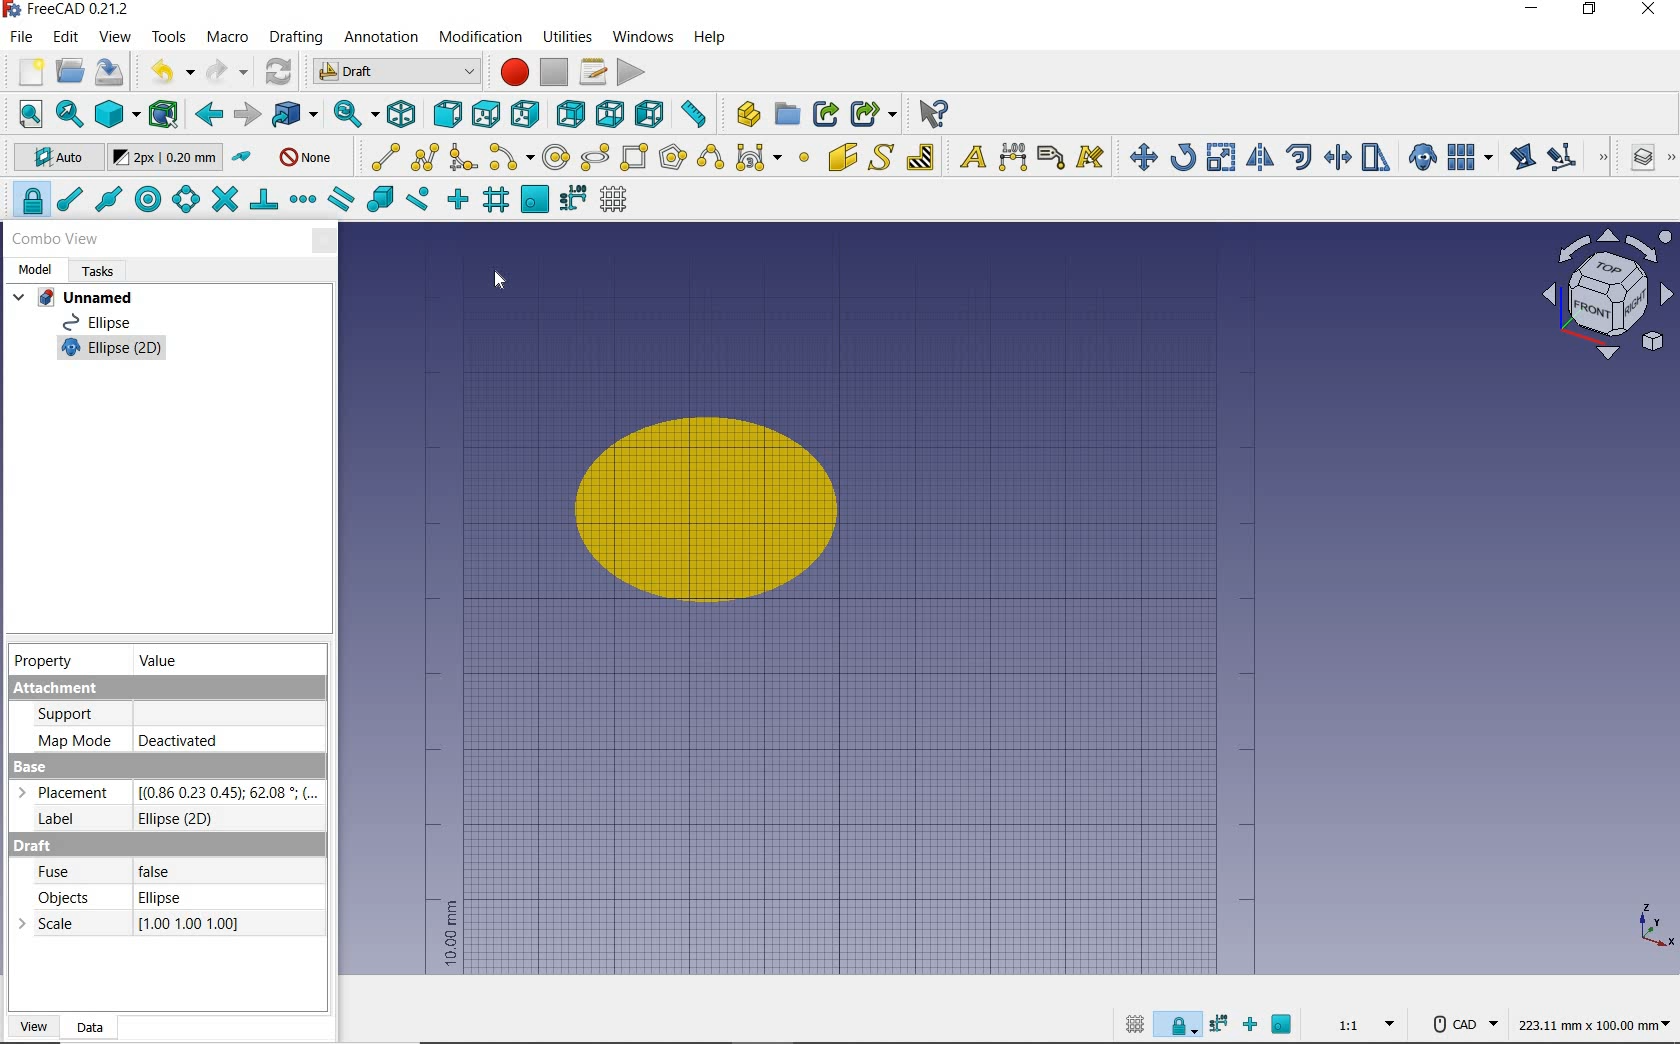 The height and width of the screenshot is (1044, 1680). What do you see at coordinates (1139, 155) in the screenshot?
I see `move` at bounding box center [1139, 155].